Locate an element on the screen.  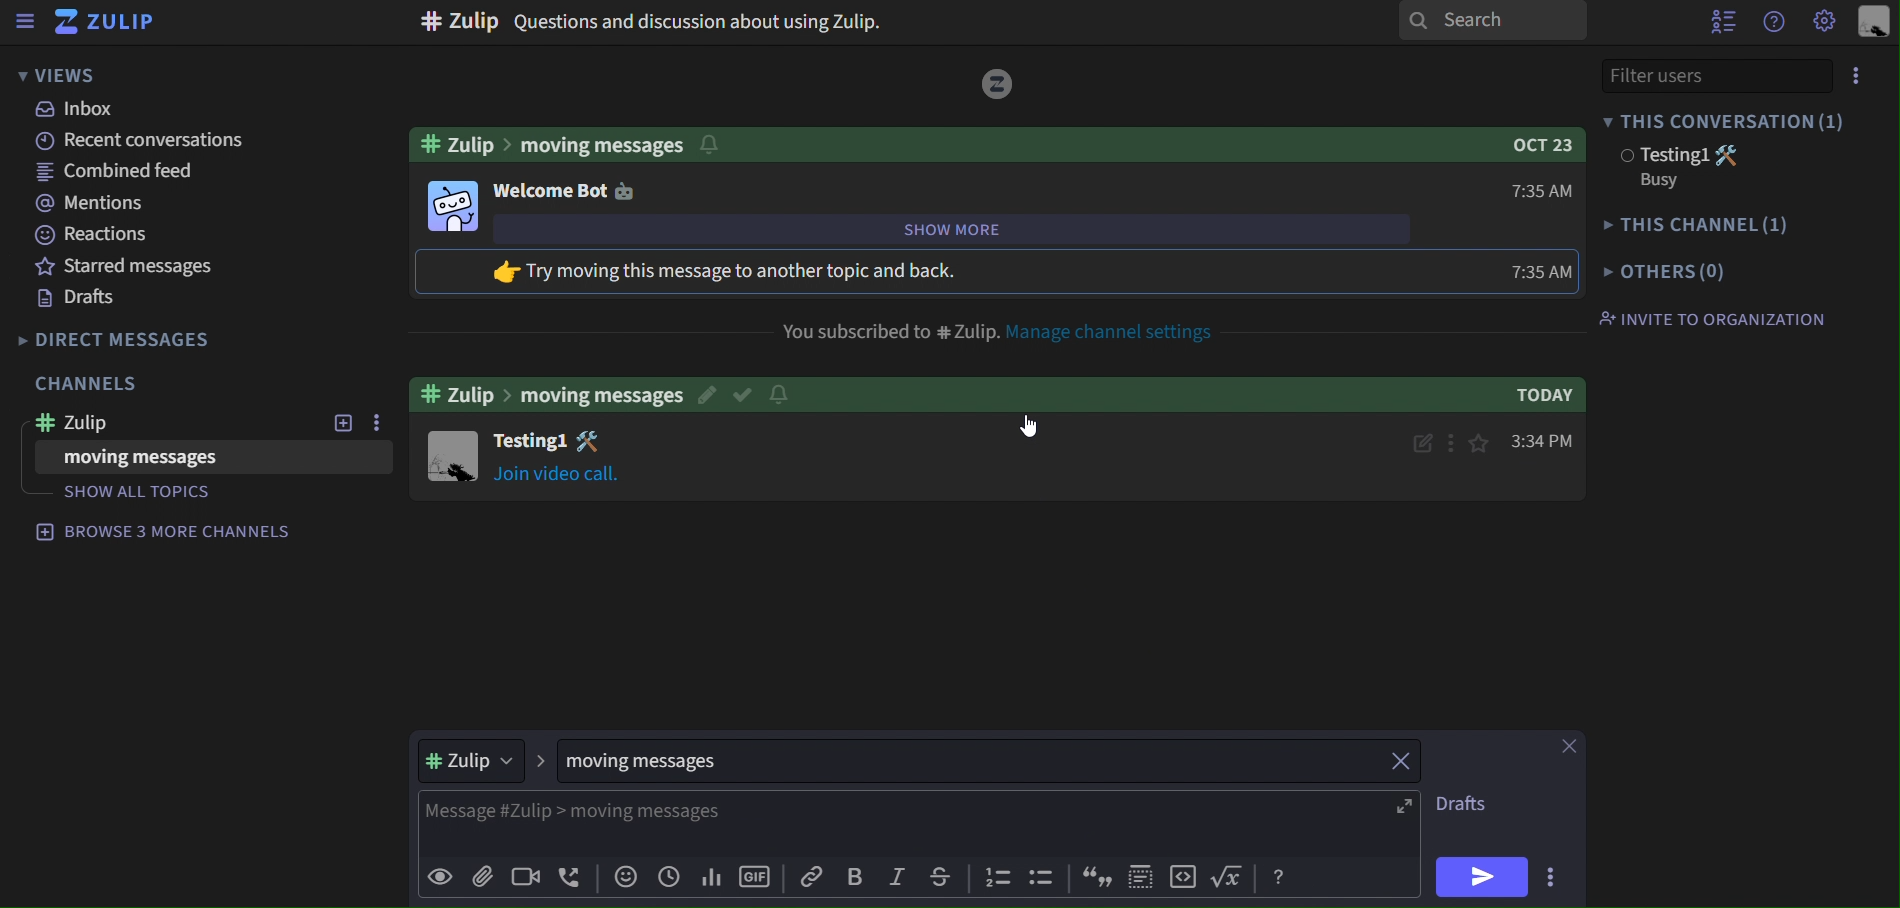
zulip is located at coordinates (160, 422).